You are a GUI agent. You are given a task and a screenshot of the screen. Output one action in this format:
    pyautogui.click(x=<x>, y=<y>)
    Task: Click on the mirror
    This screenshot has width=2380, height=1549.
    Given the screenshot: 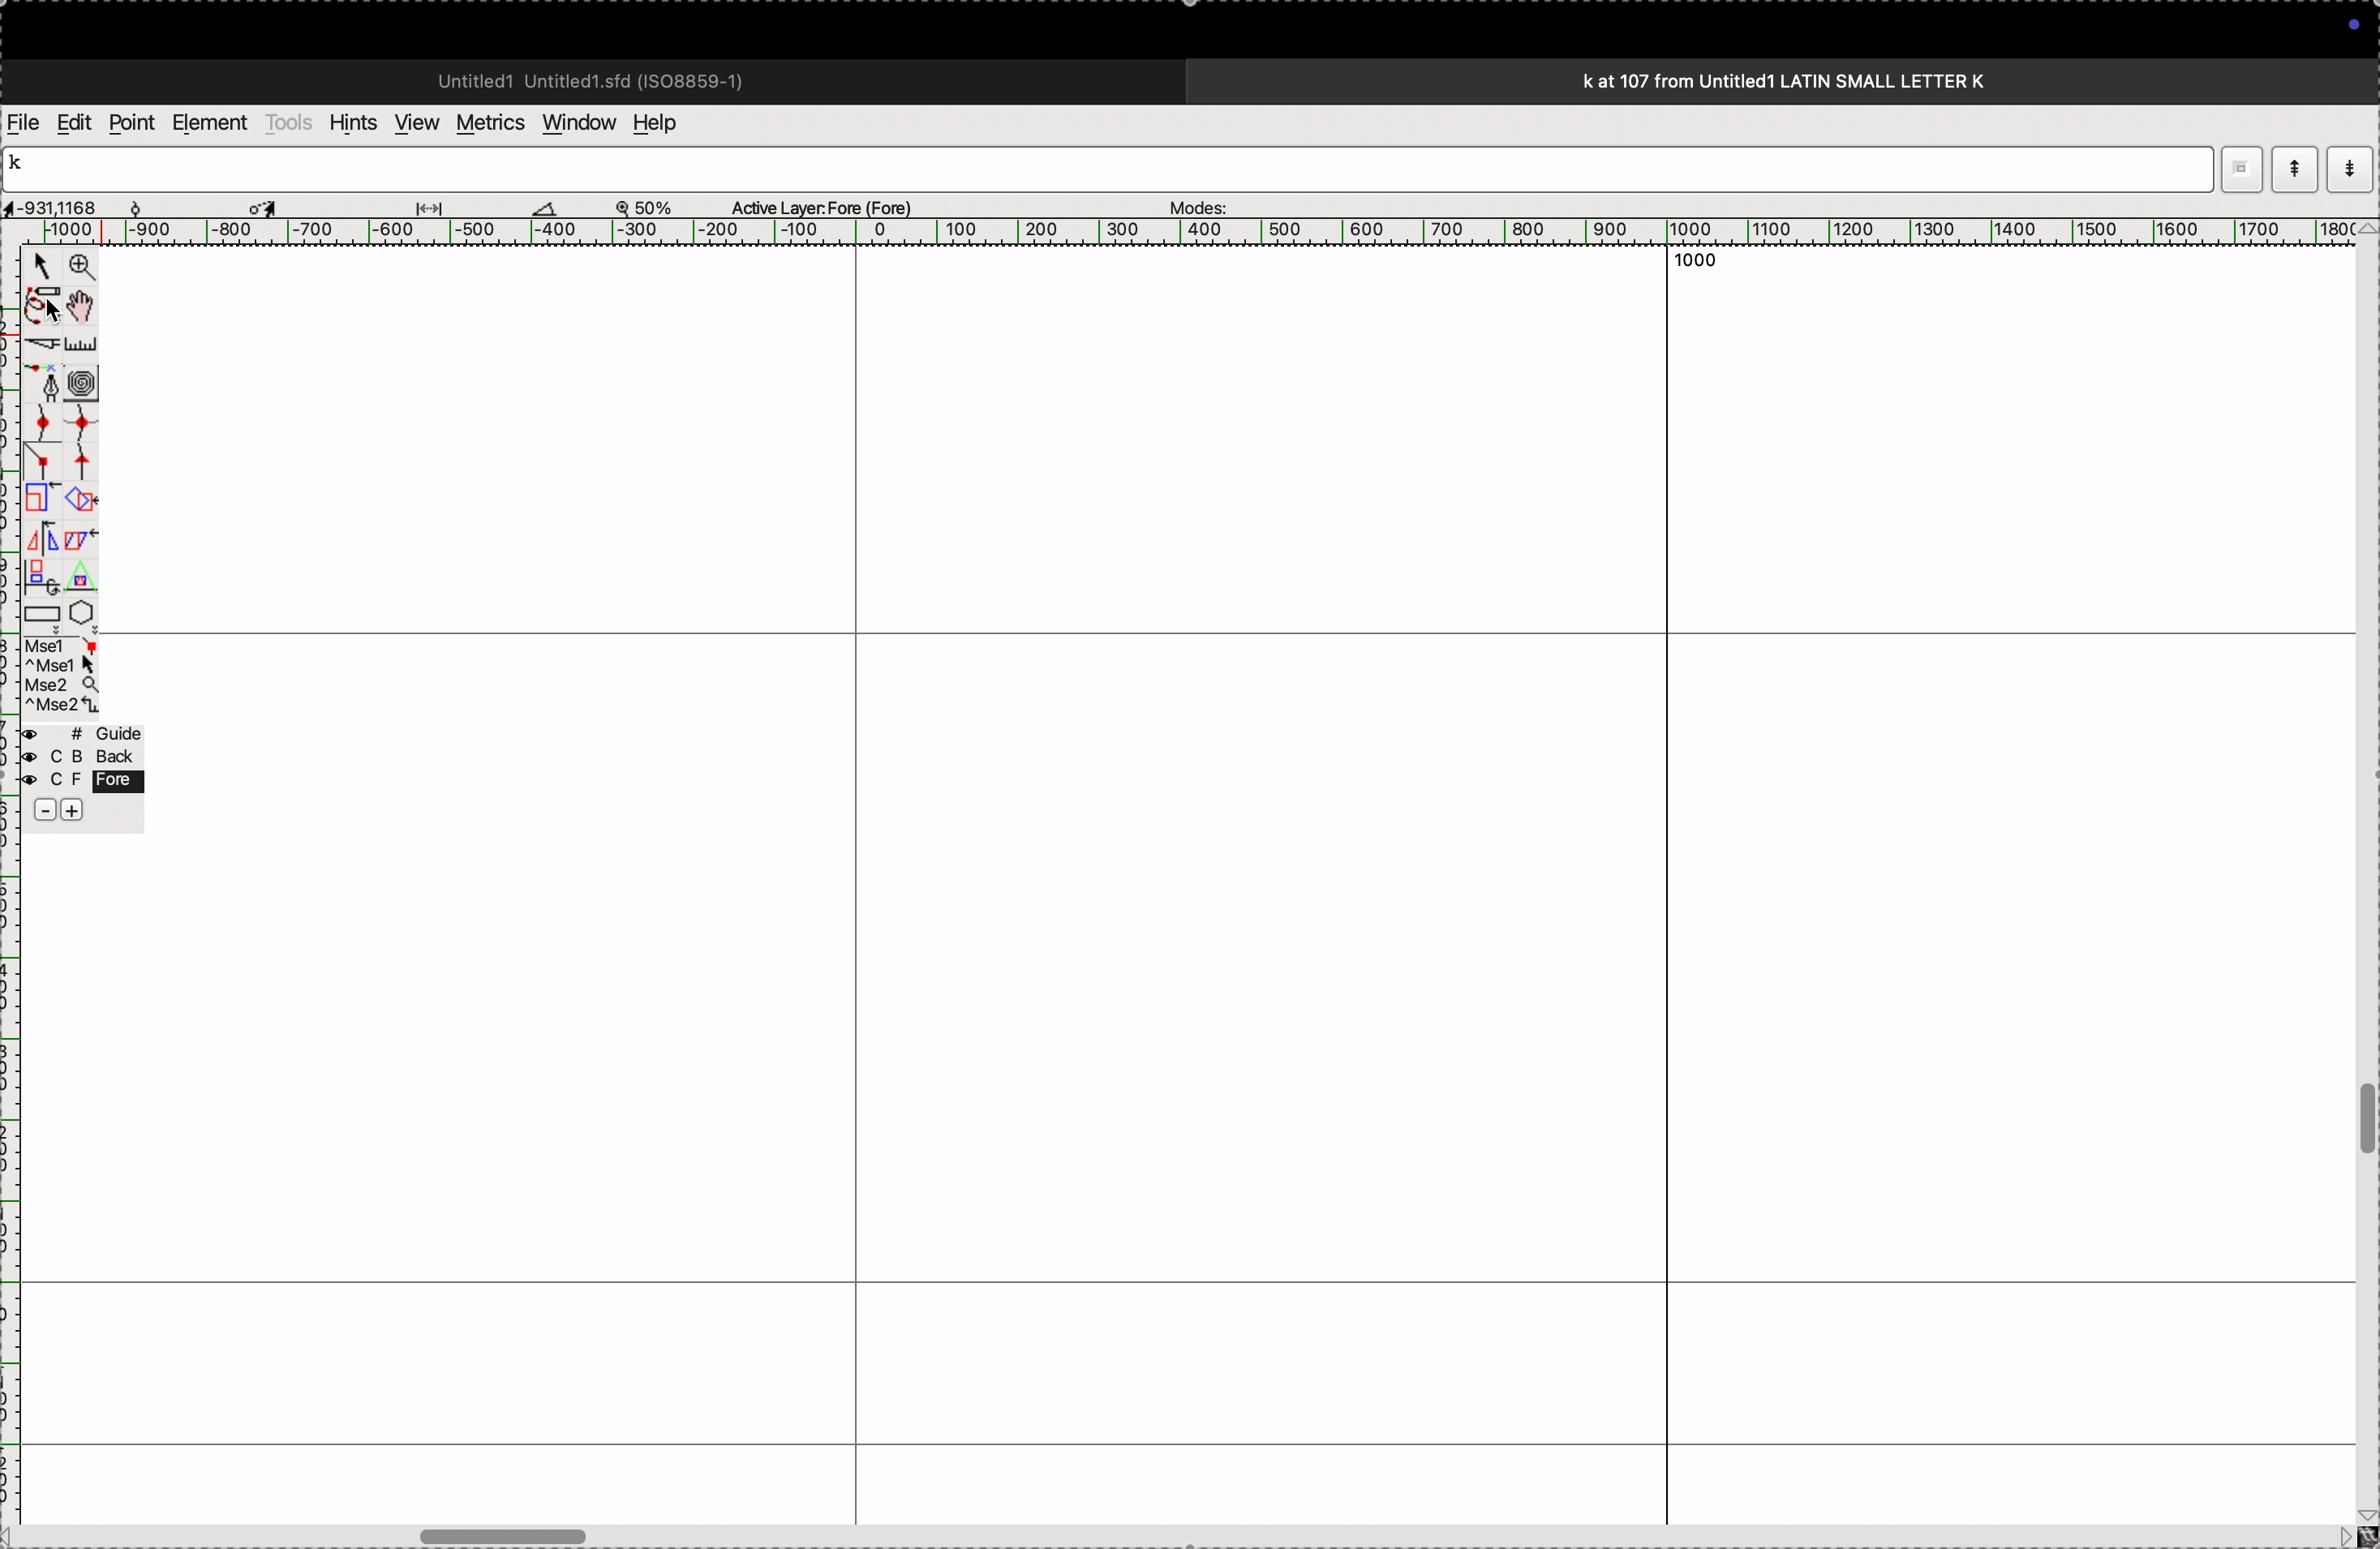 What is the action you would take?
    pyautogui.click(x=44, y=555)
    